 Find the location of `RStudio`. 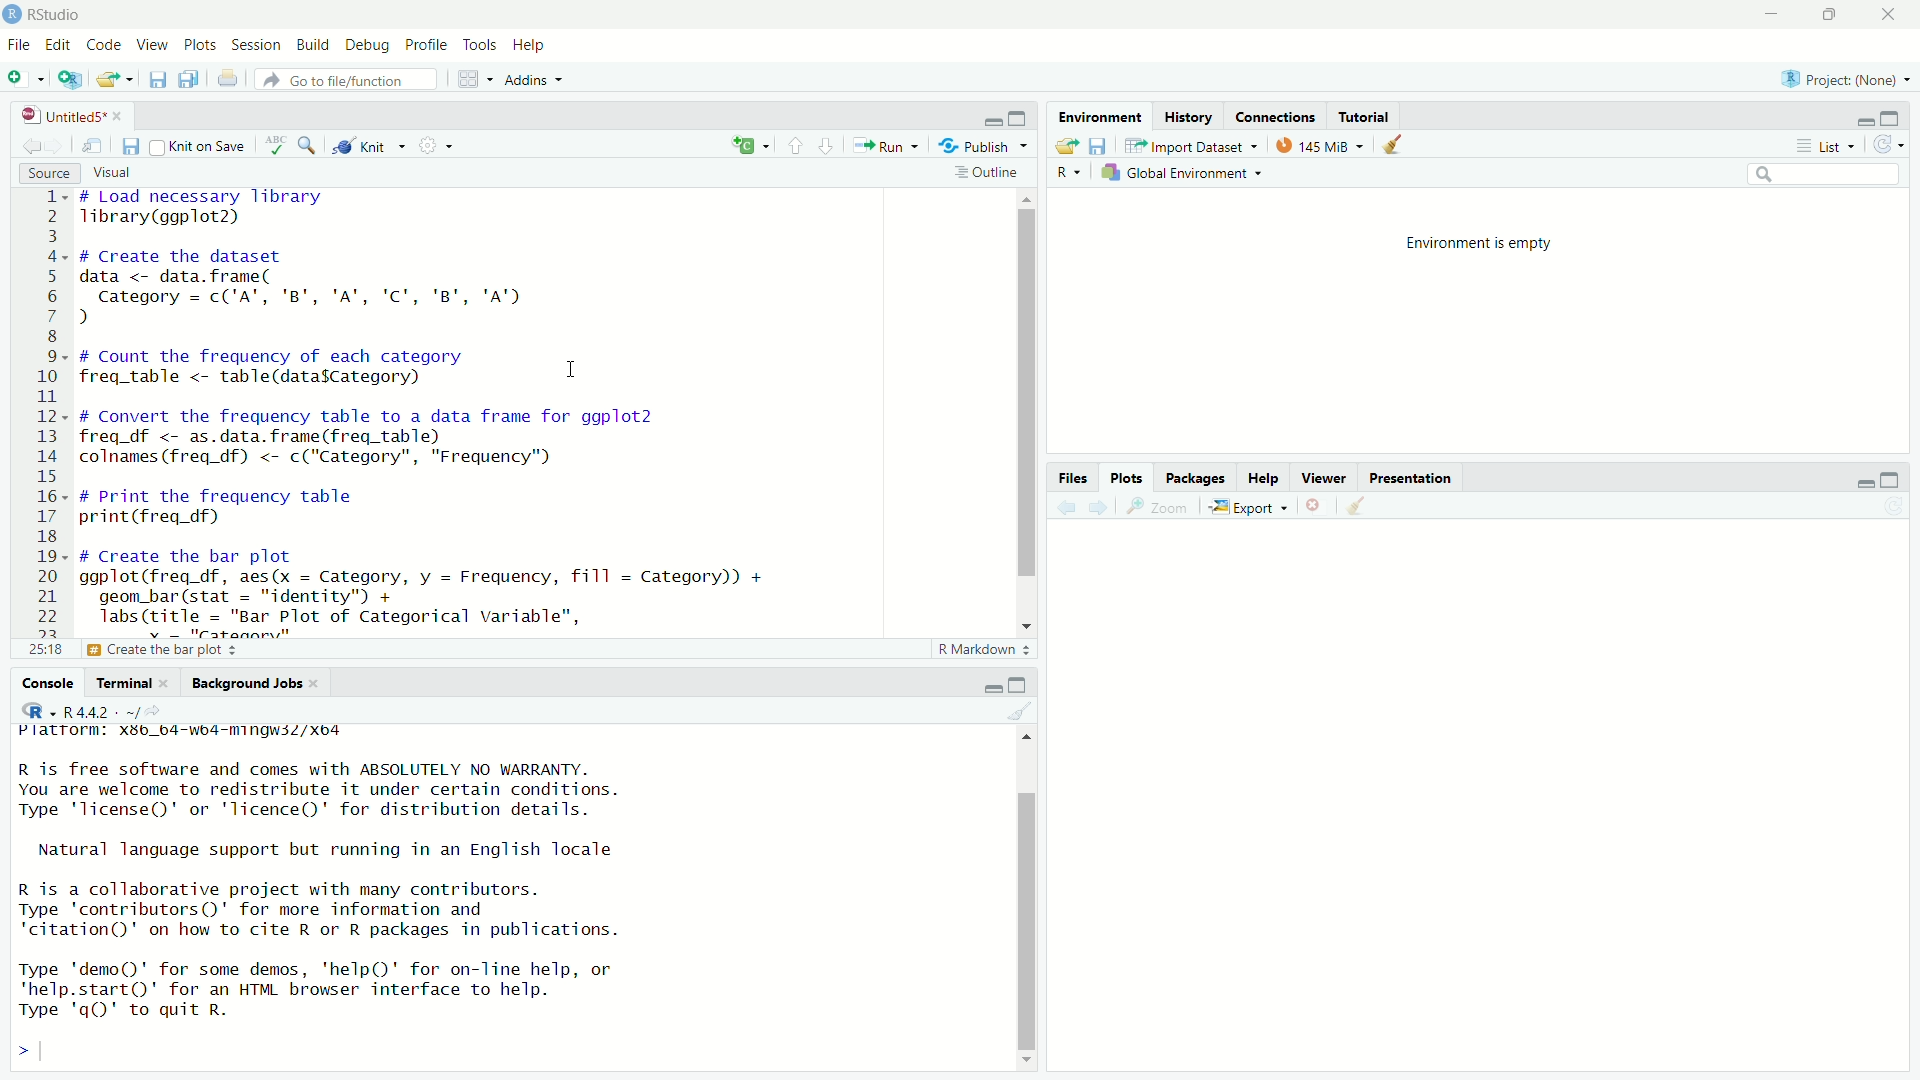

RStudio is located at coordinates (62, 15).